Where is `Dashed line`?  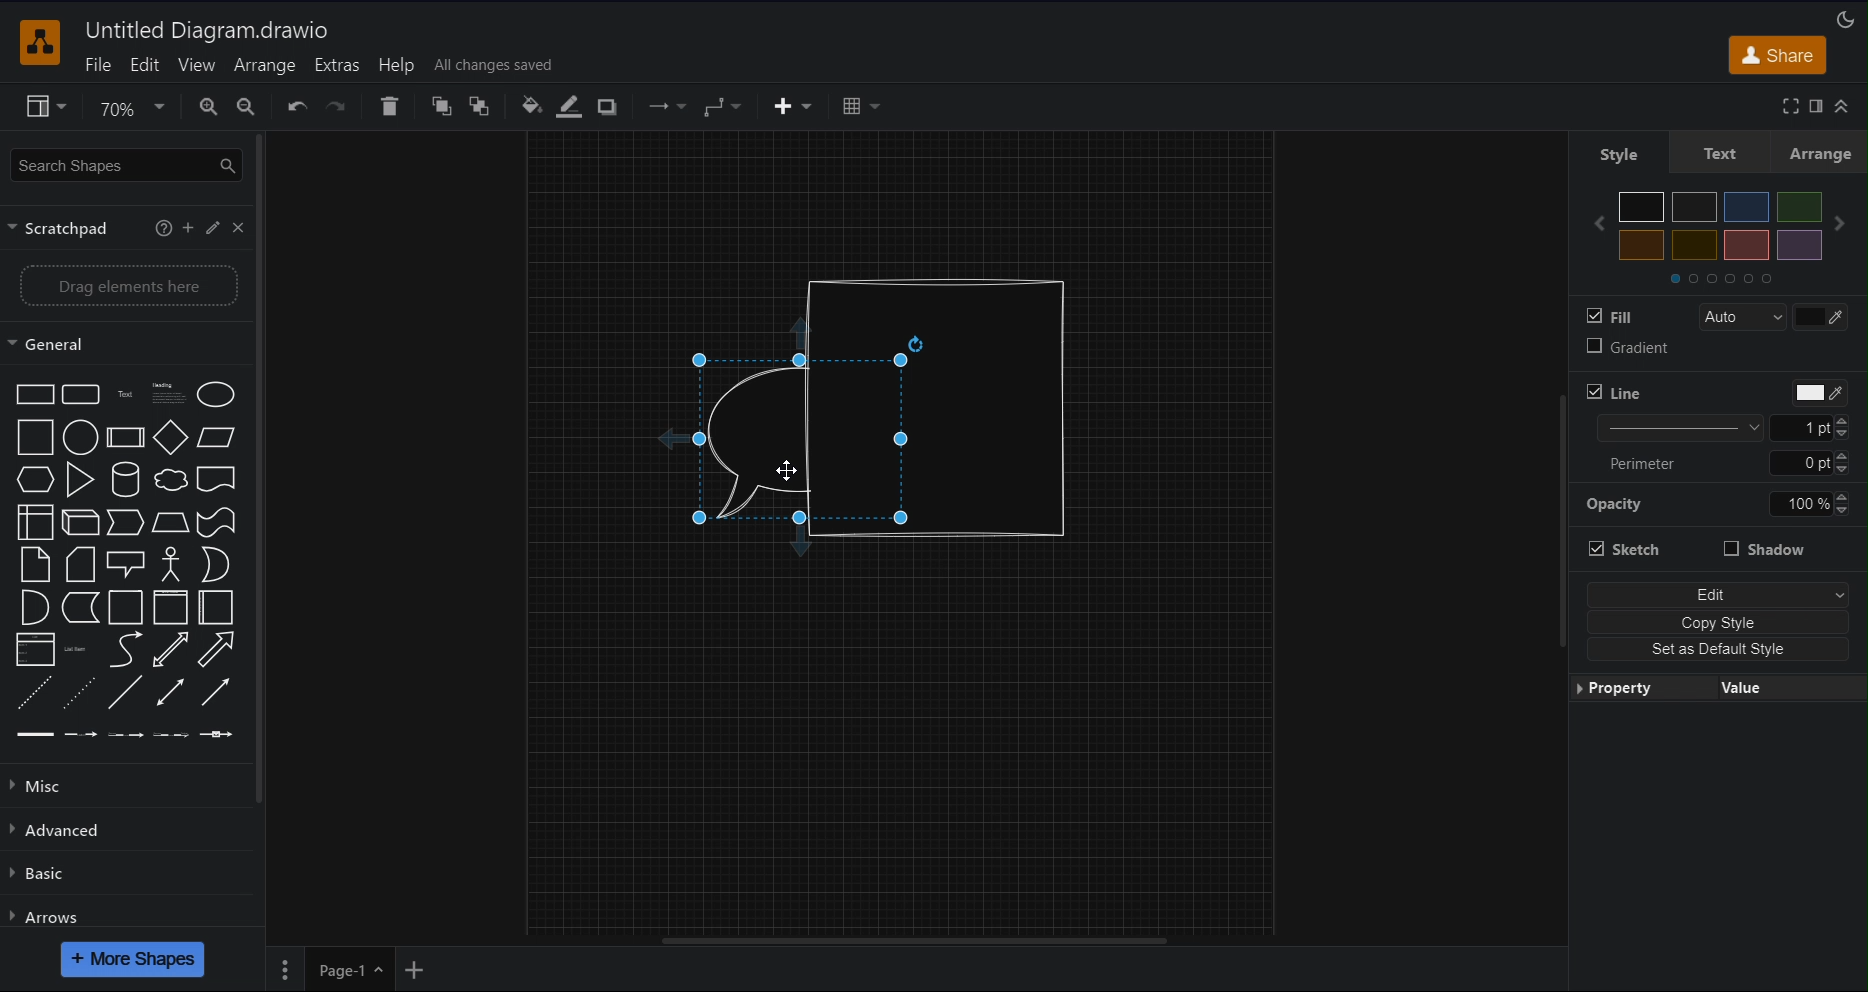 Dashed line is located at coordinates (34, 693).